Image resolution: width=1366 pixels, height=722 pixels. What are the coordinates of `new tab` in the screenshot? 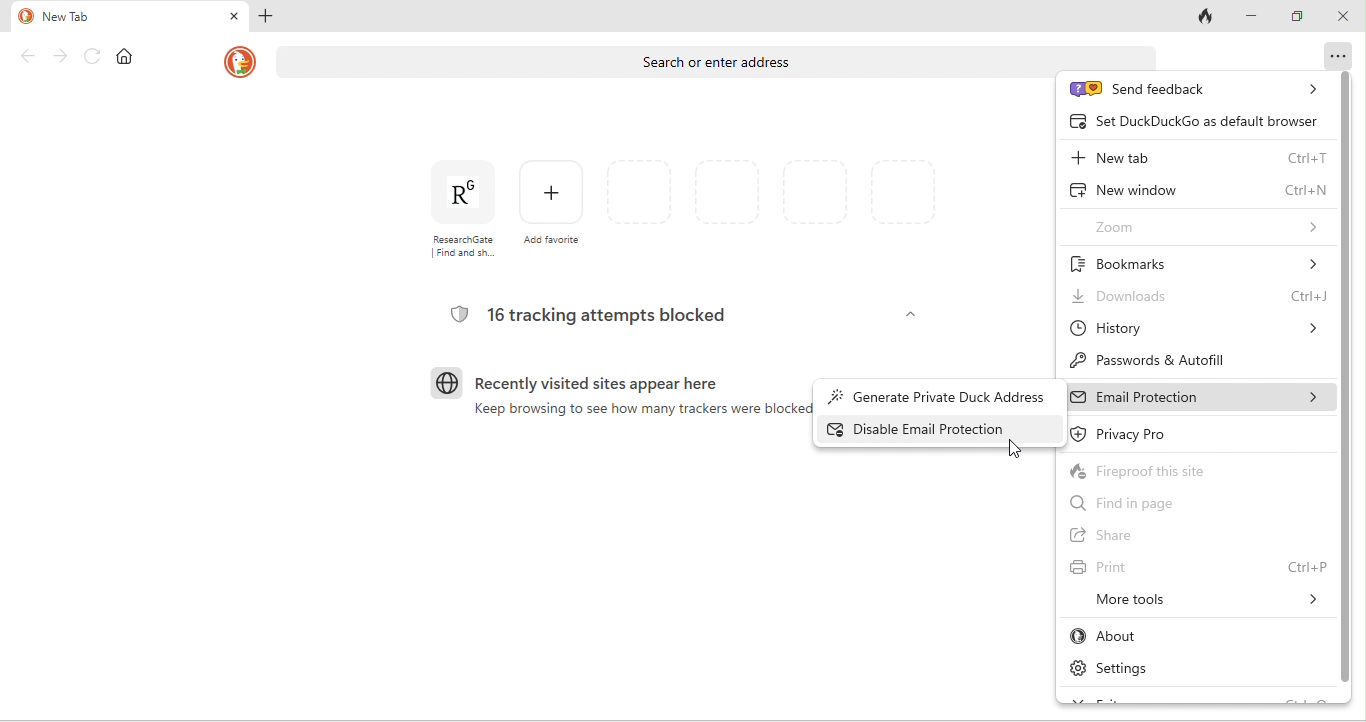 It's located at (1199, 157).